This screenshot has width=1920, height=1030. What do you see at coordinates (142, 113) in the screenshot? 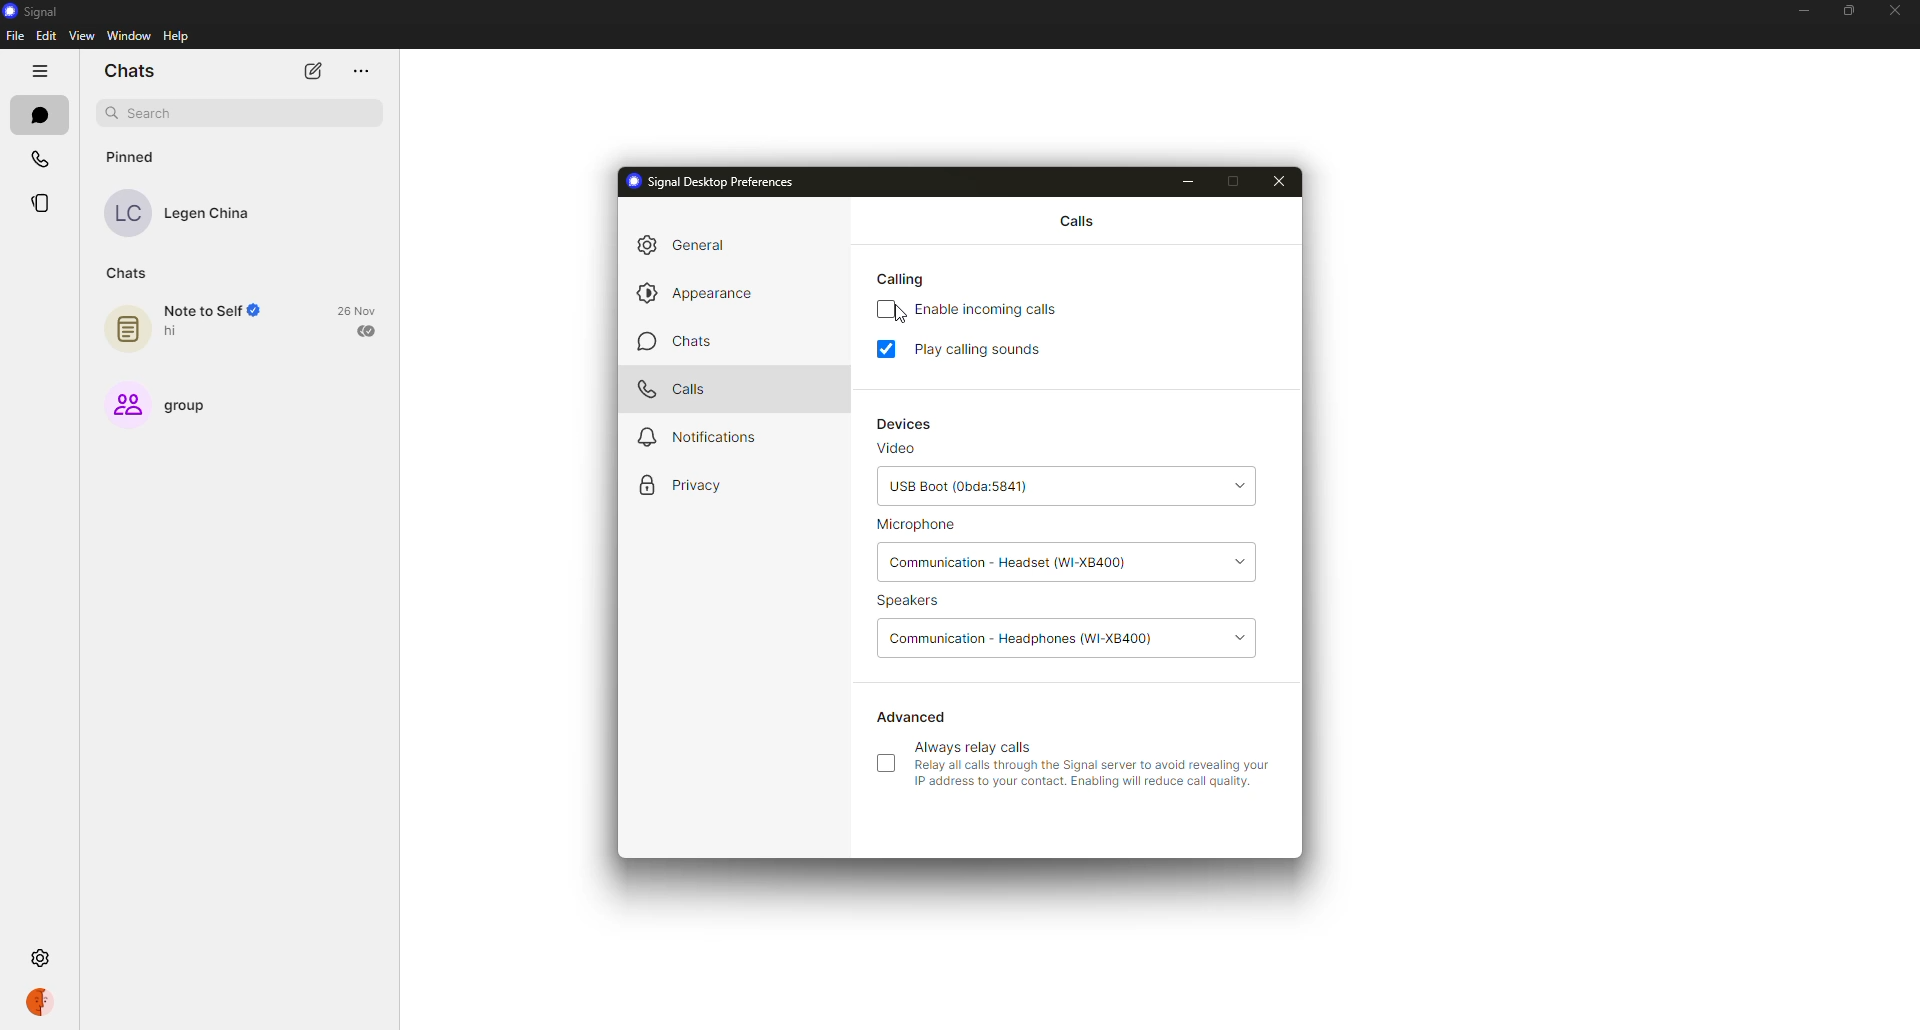
I see `search` at bounding box center [142, 113].